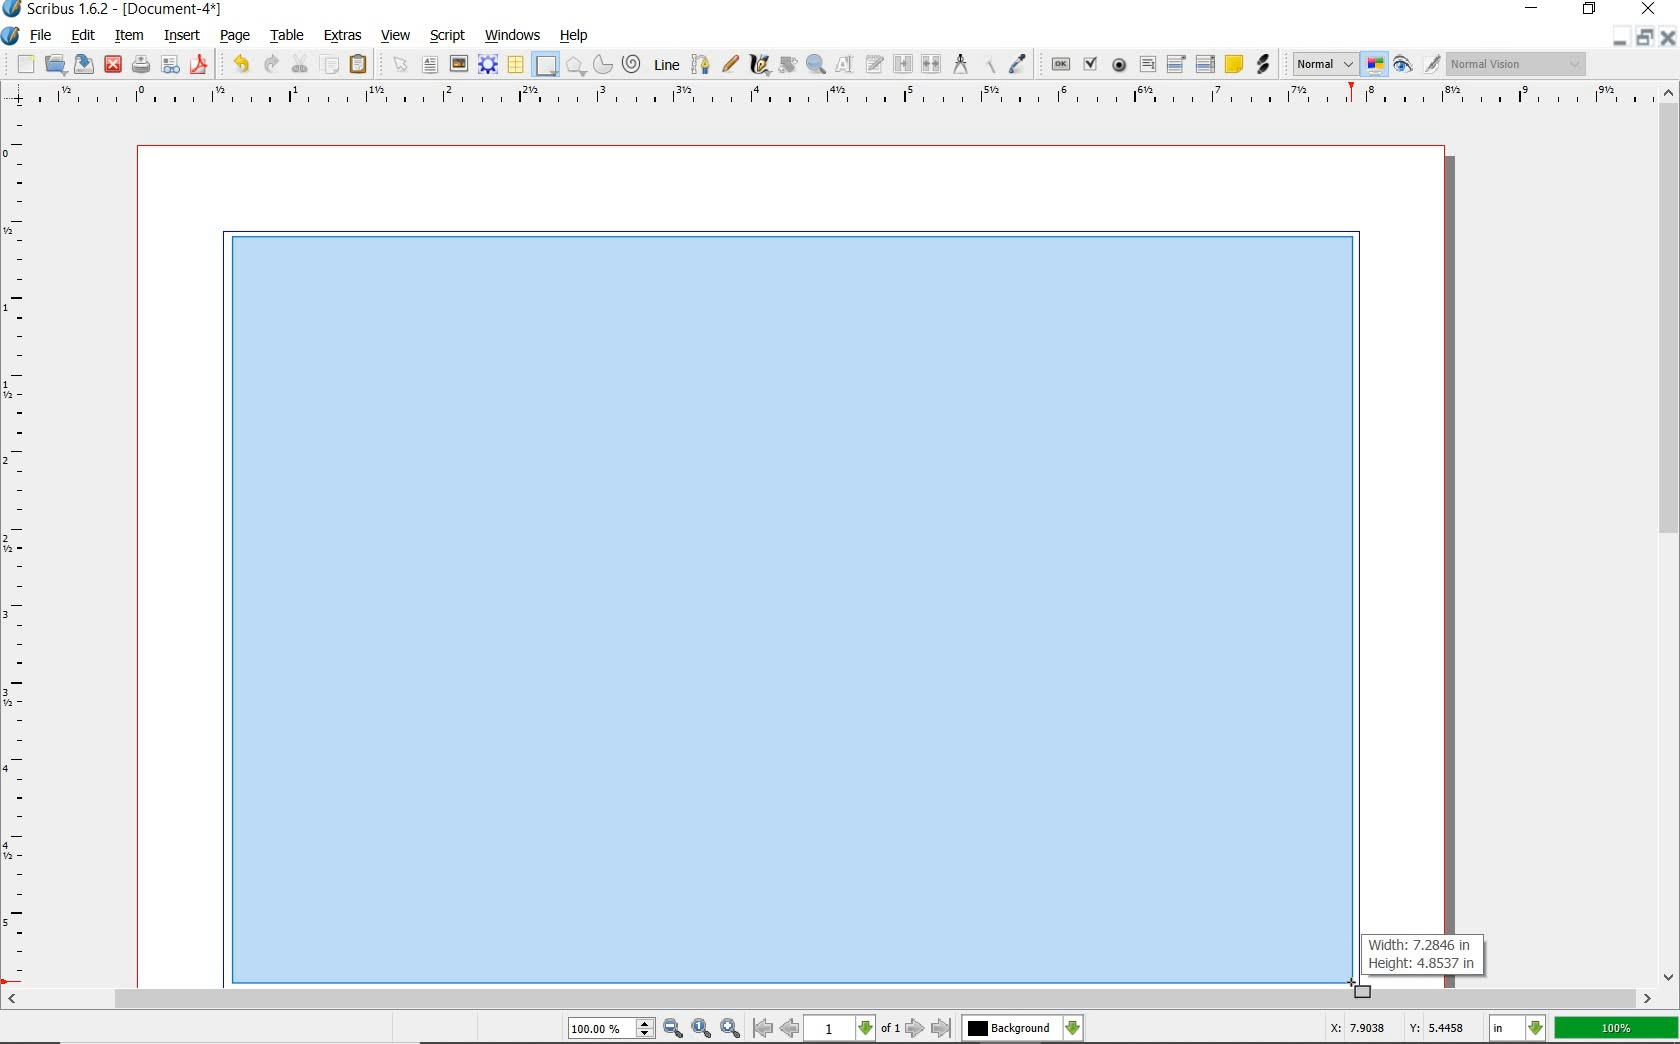  What do you see at coordinates (1518, 1028) in the screenshot?
I see `in` at bounding box center [1518, 1028].